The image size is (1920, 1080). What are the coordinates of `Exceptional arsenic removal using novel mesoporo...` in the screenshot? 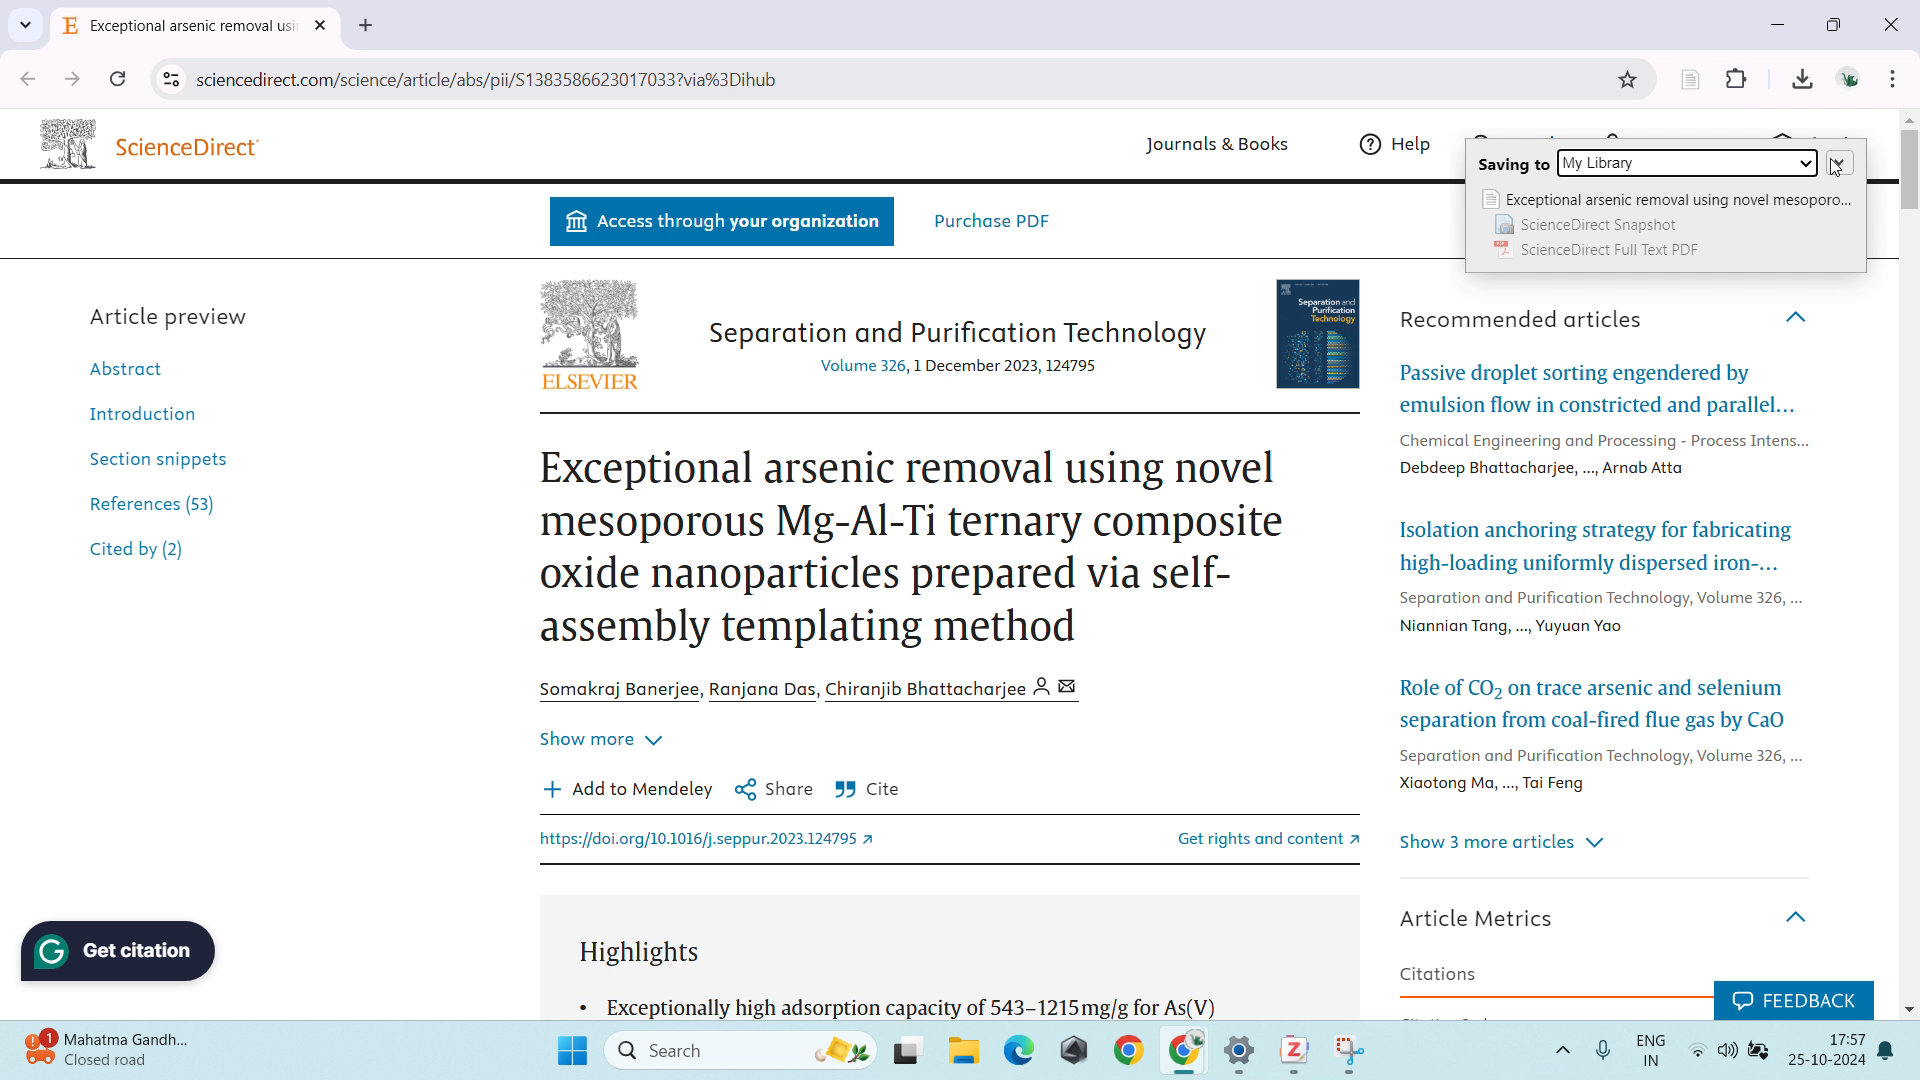 It's located at (1668, 200).